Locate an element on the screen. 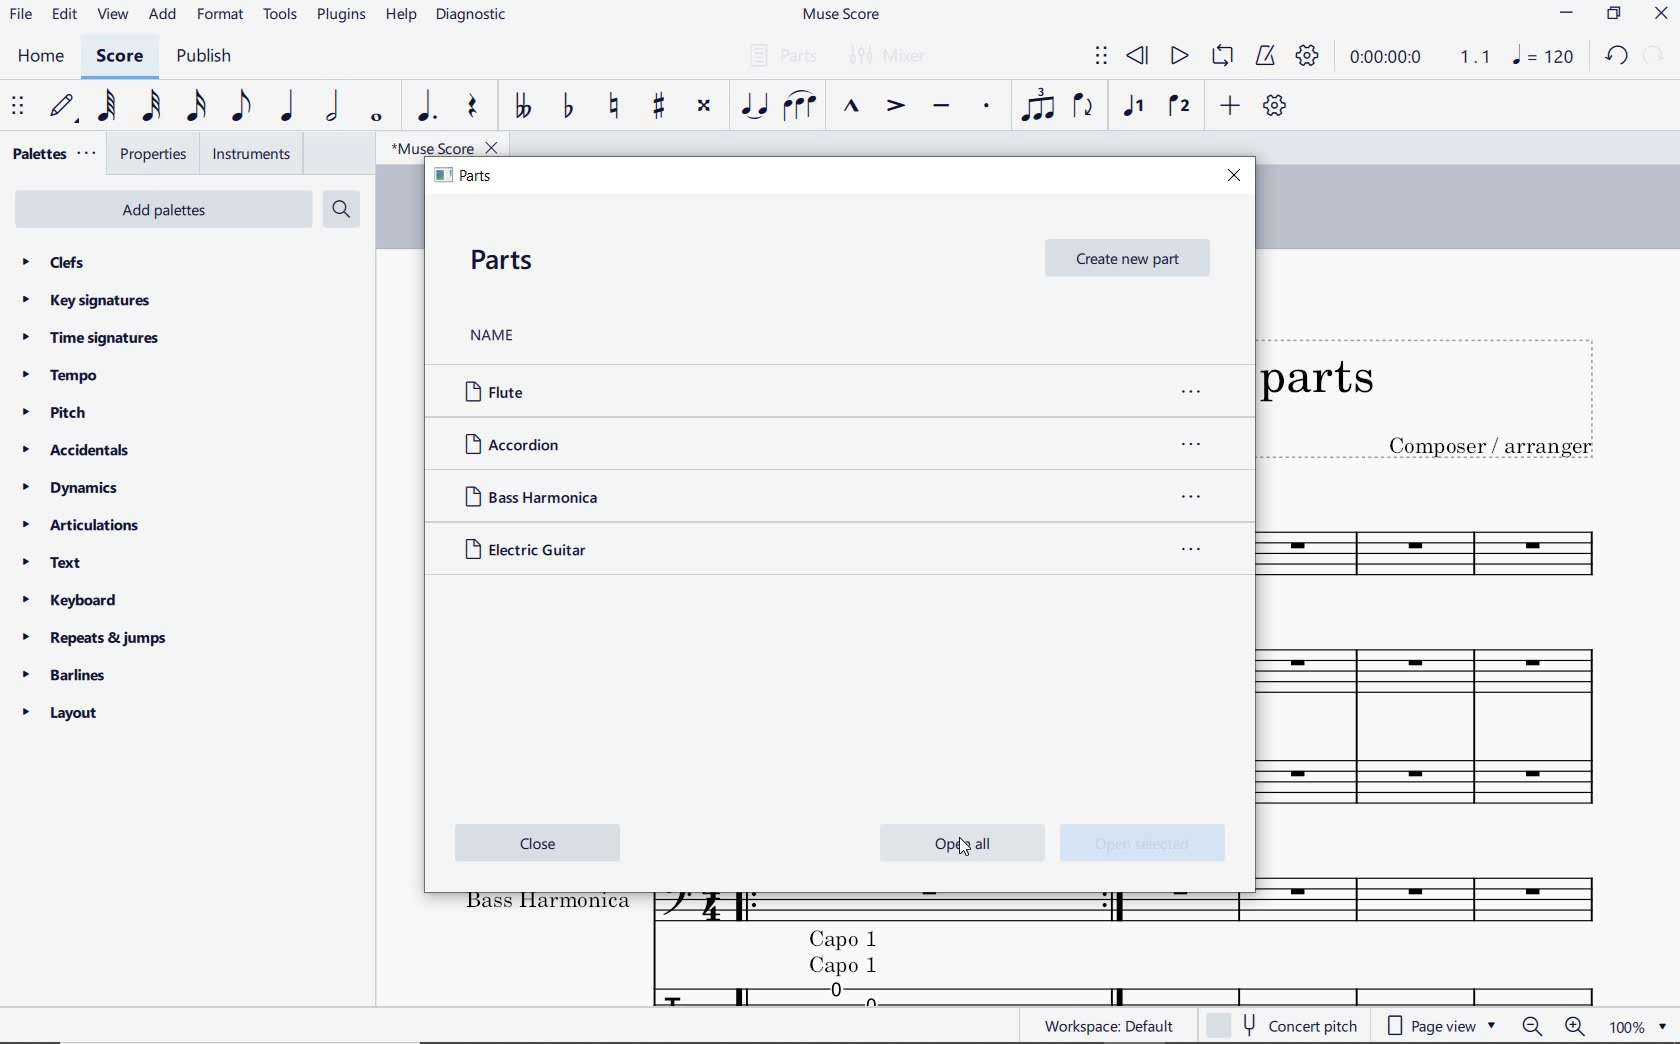 The image size is (1680, 1044). Instrument: Bass Harmonica is located at coordinates (821, 908).